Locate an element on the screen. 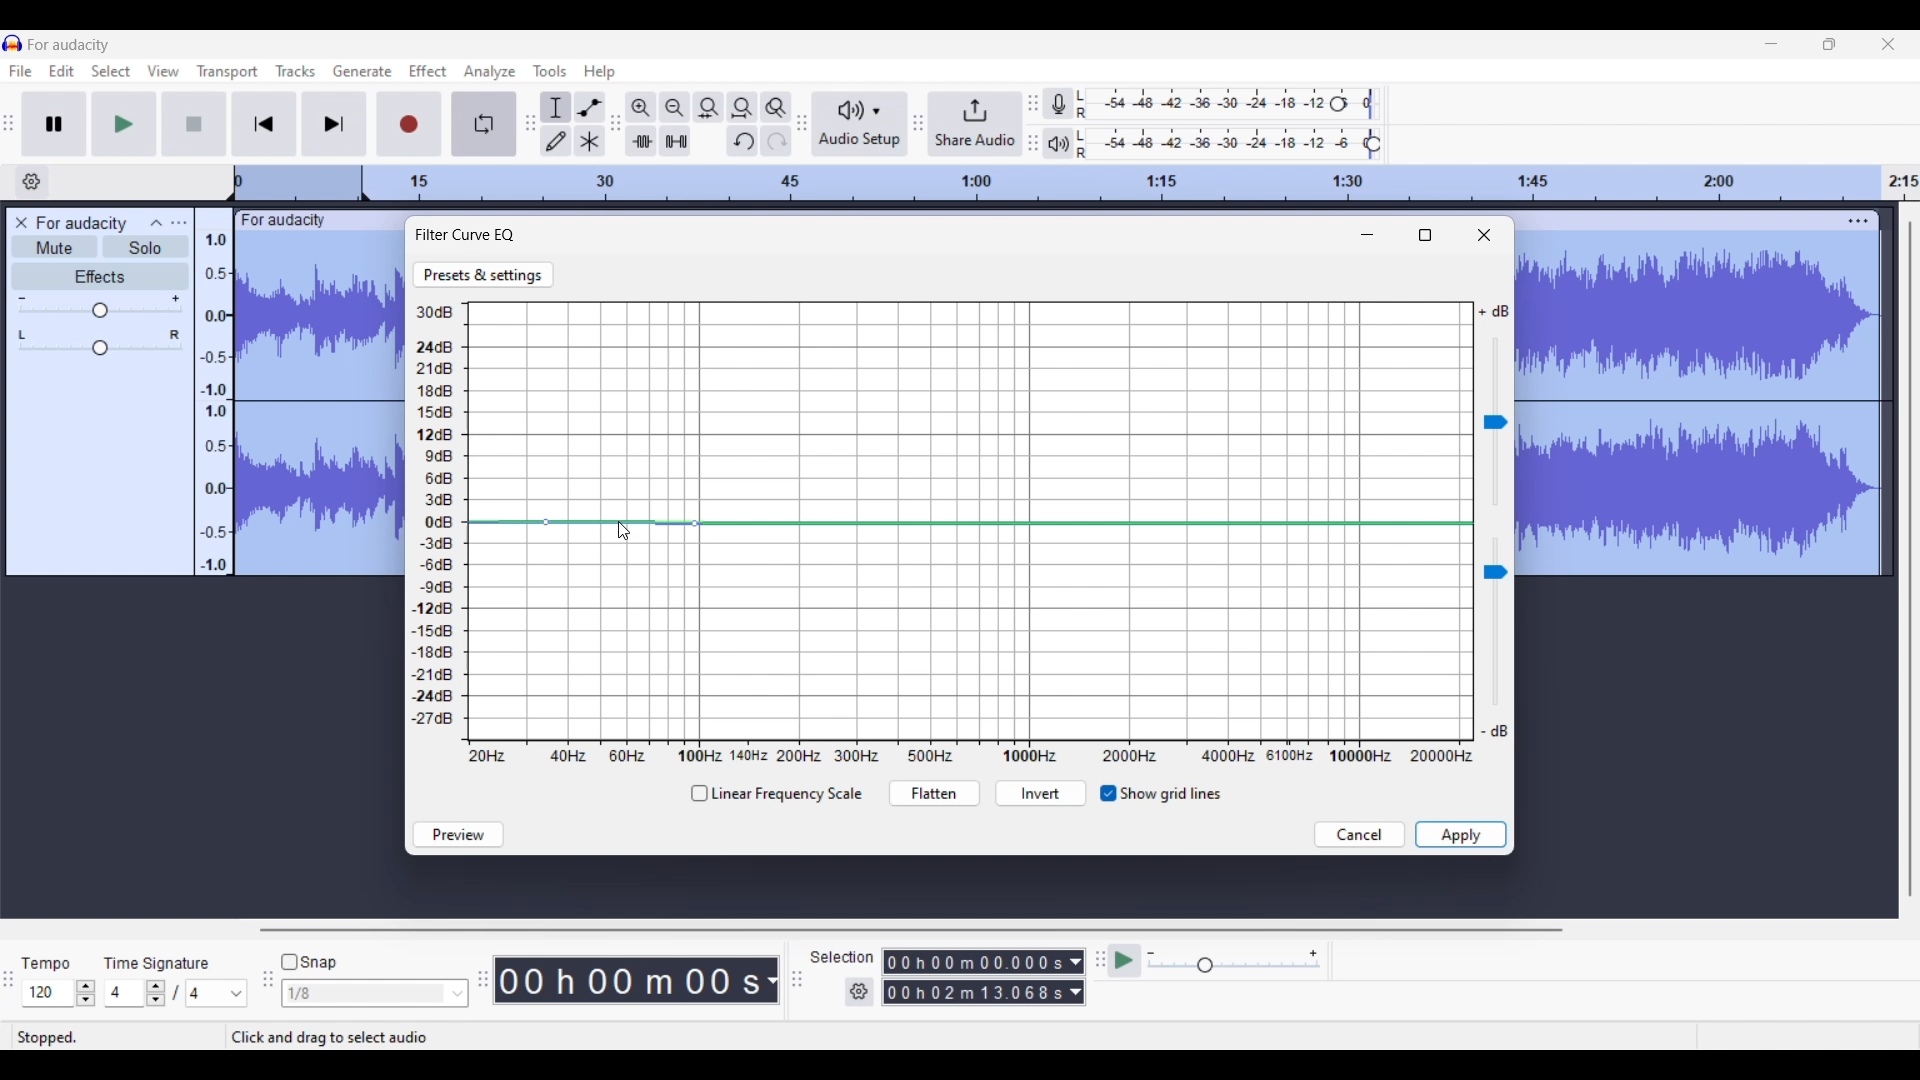 The image size is (1920, 1080). Recording level is located at coordinates (1206, 104).